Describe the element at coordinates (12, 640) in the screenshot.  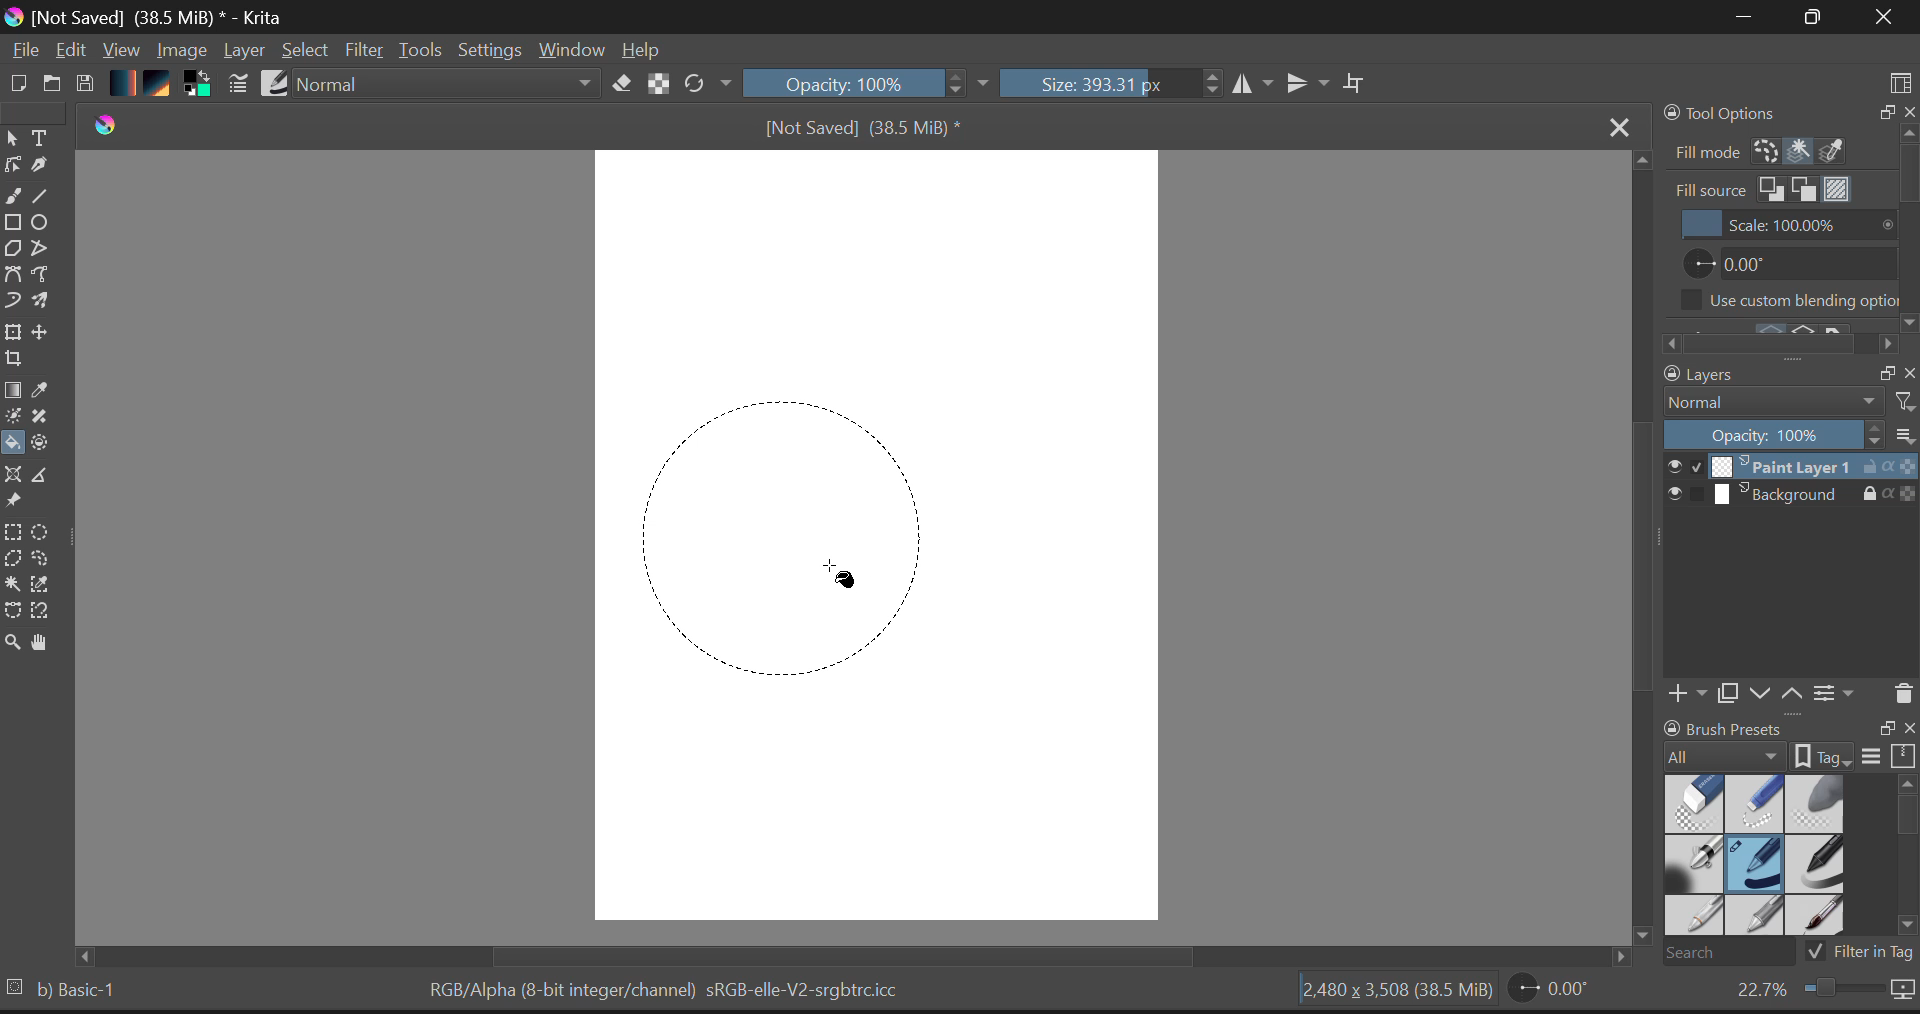
I see `Zoom` at that location.